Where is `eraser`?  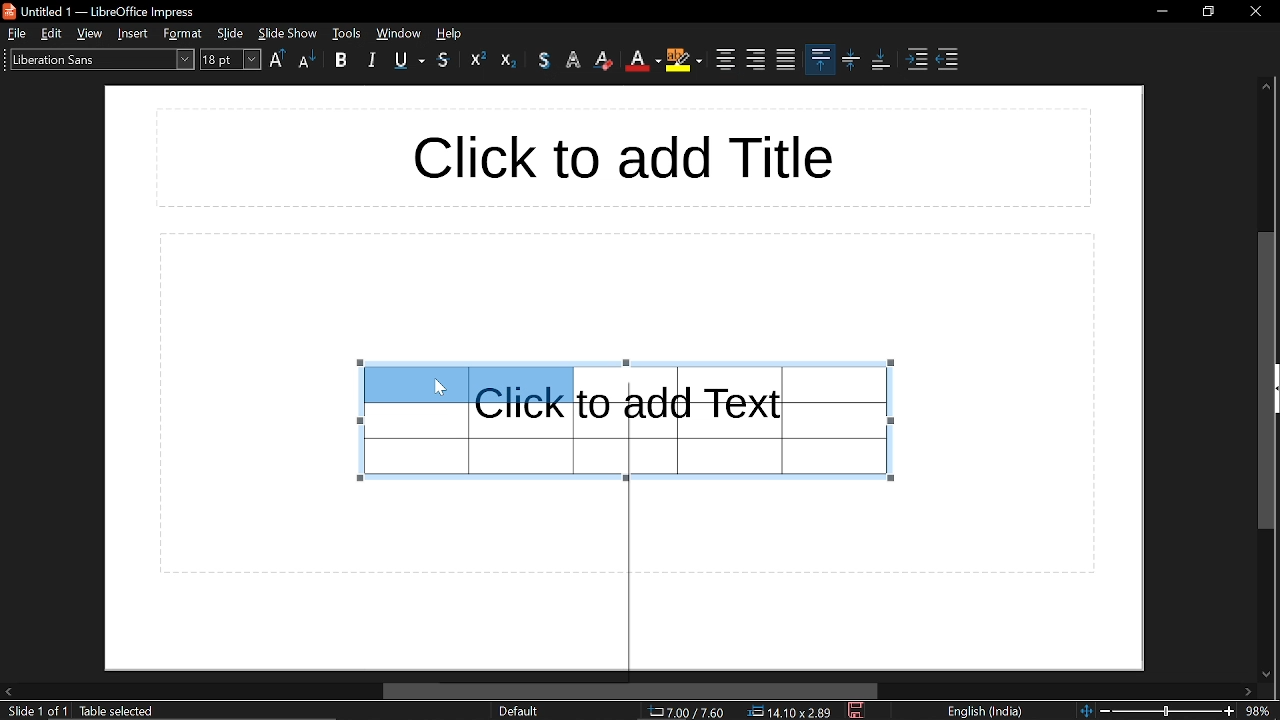 eraser is located at coordinates (606, 60).